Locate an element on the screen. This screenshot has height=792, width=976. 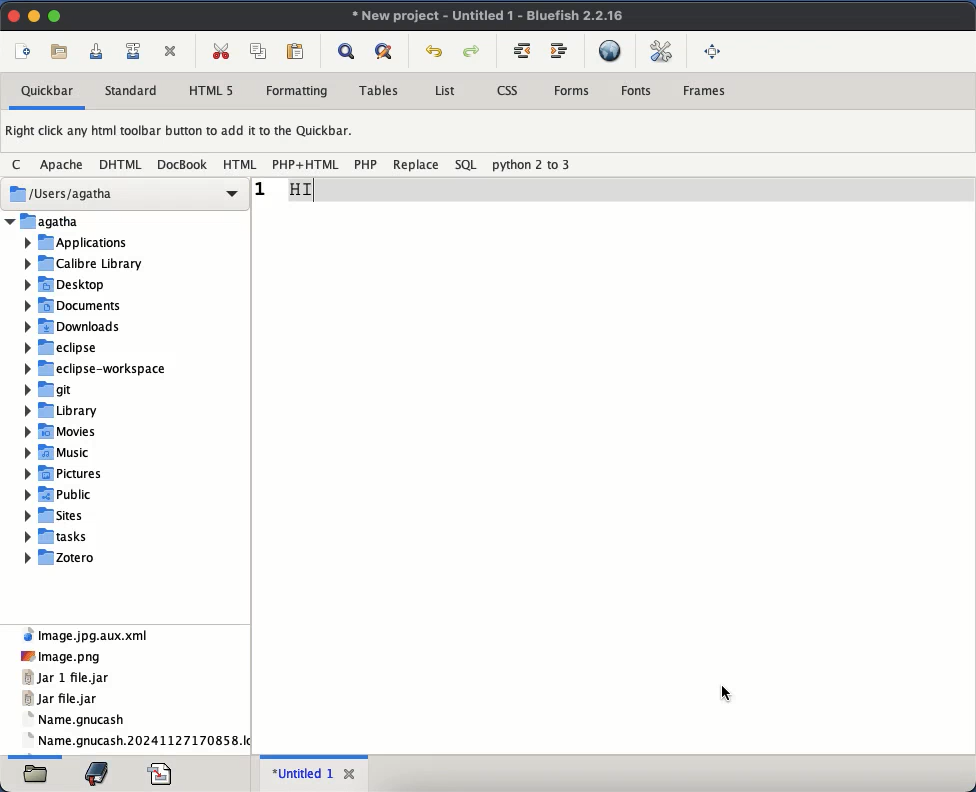
cut is located at coordinates (223, 48).